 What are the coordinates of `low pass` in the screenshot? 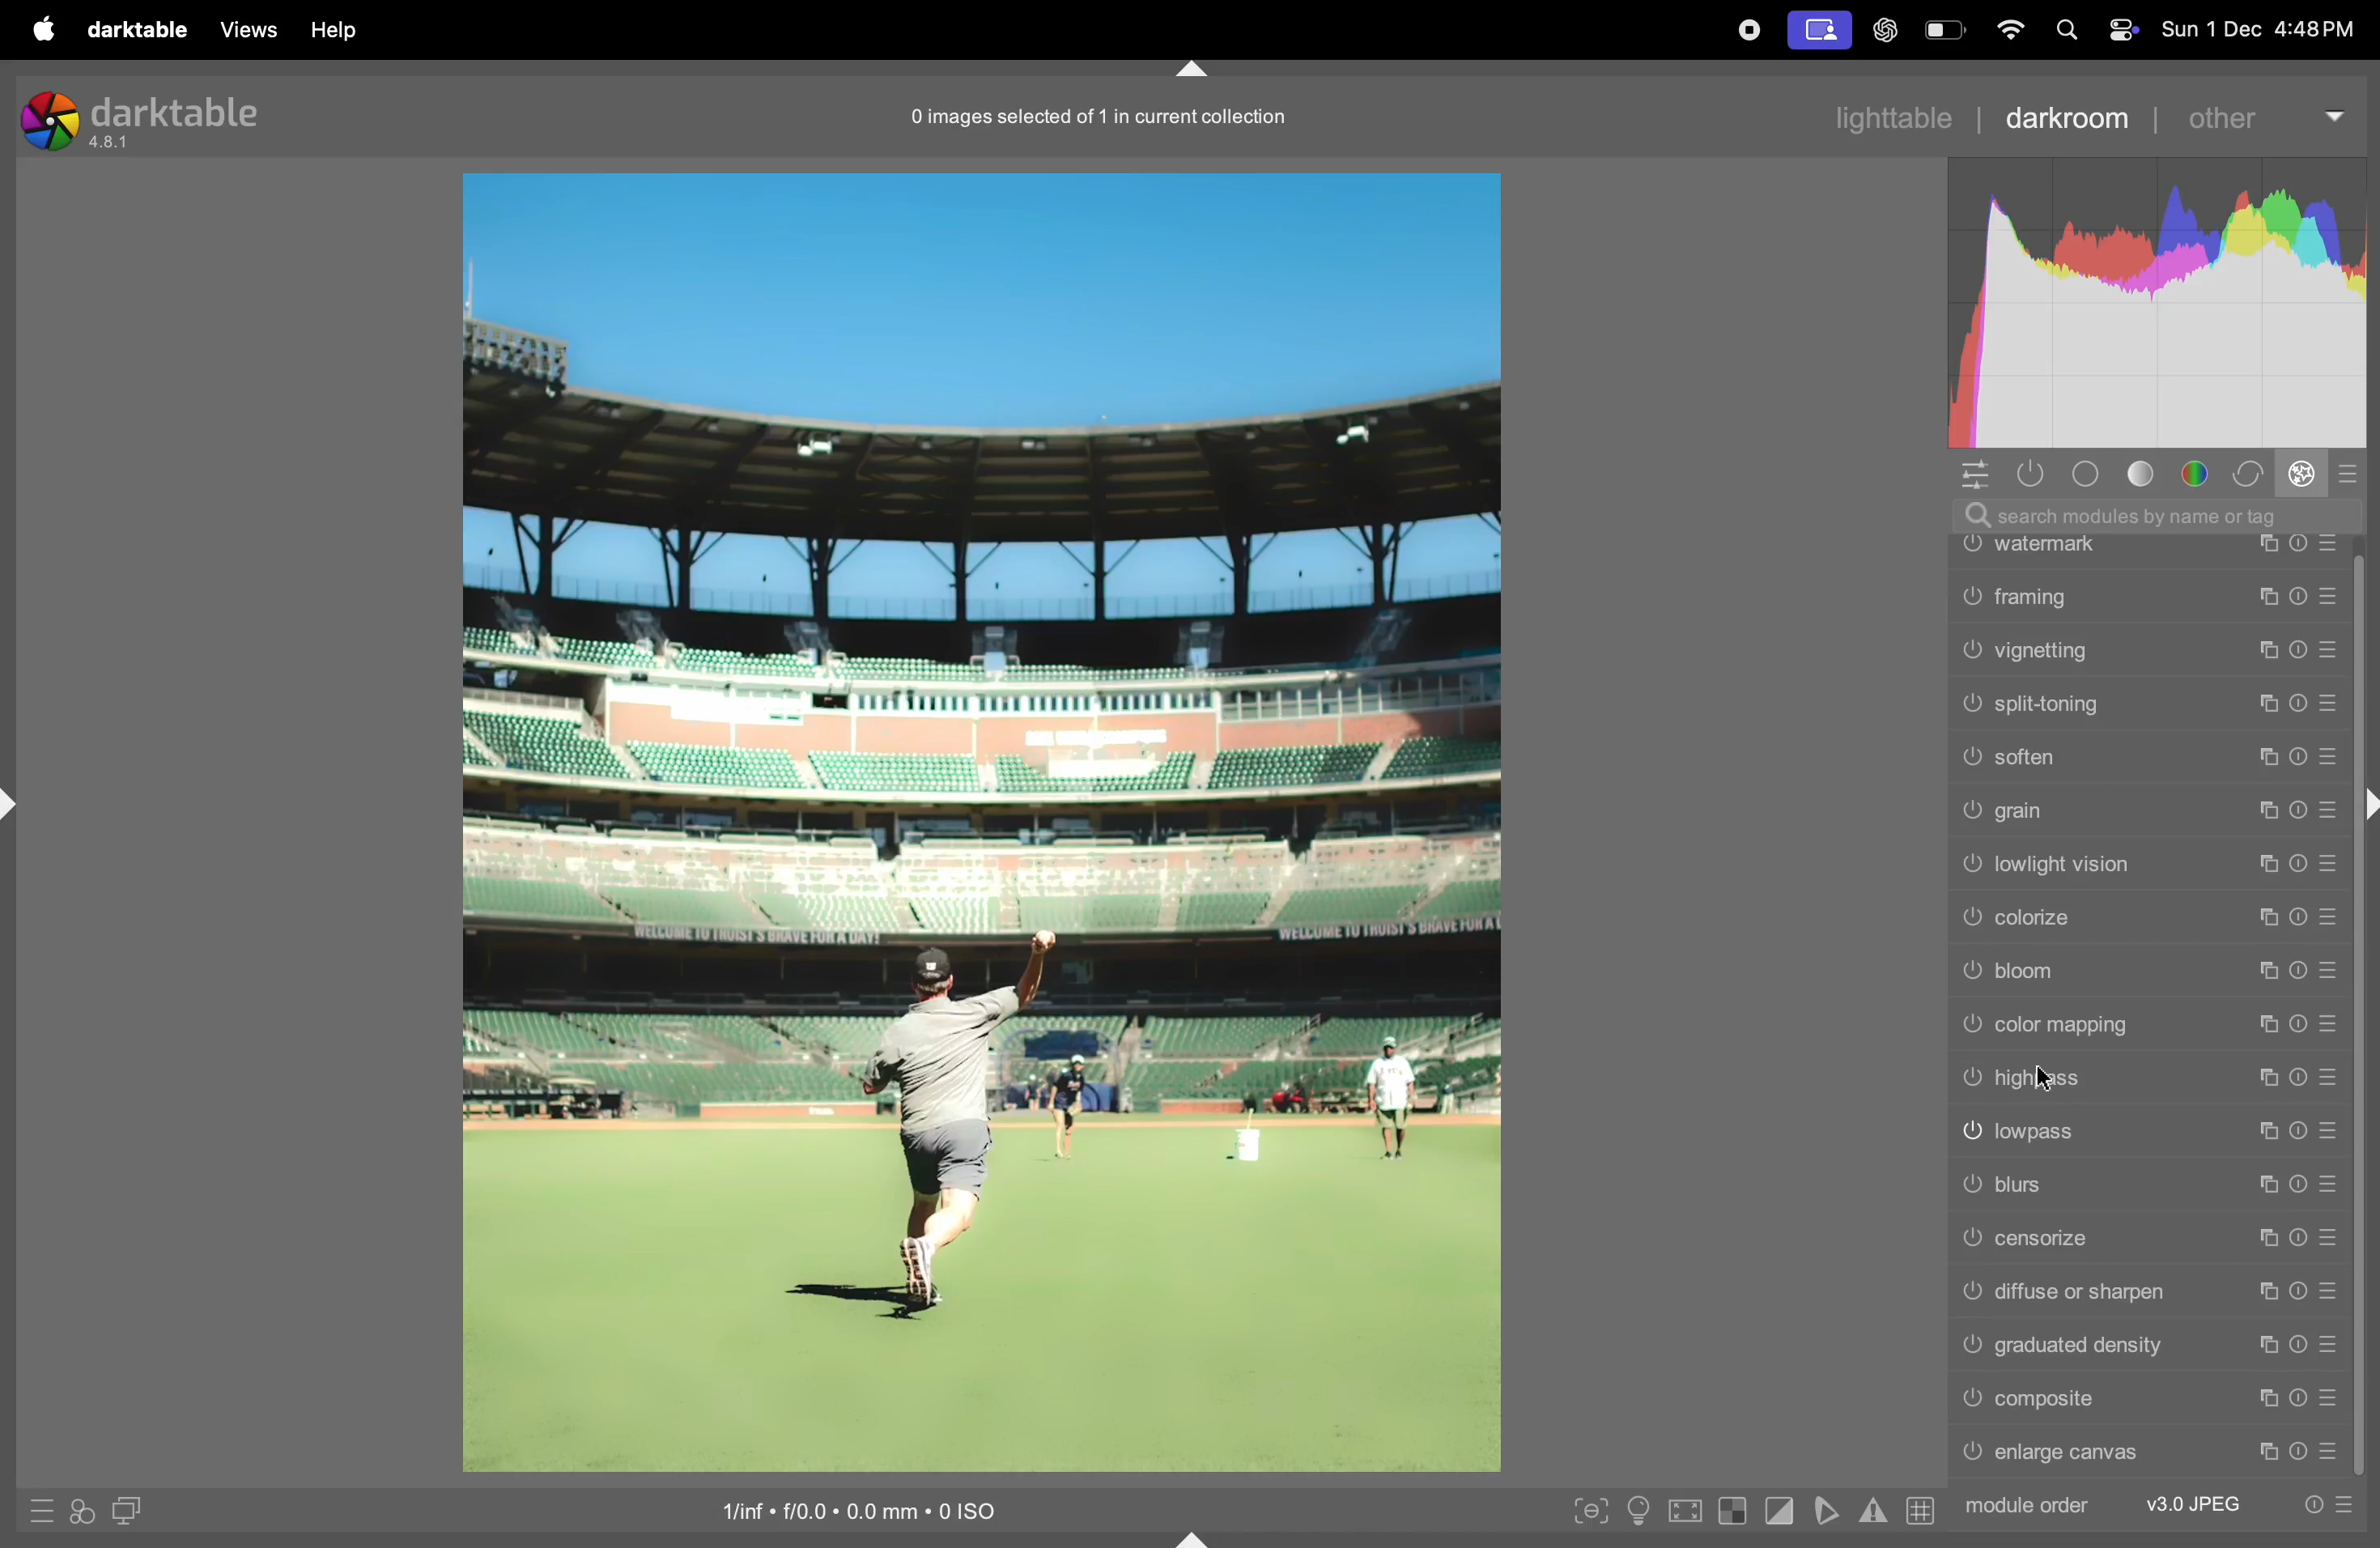 It's located at (2148, 1127).